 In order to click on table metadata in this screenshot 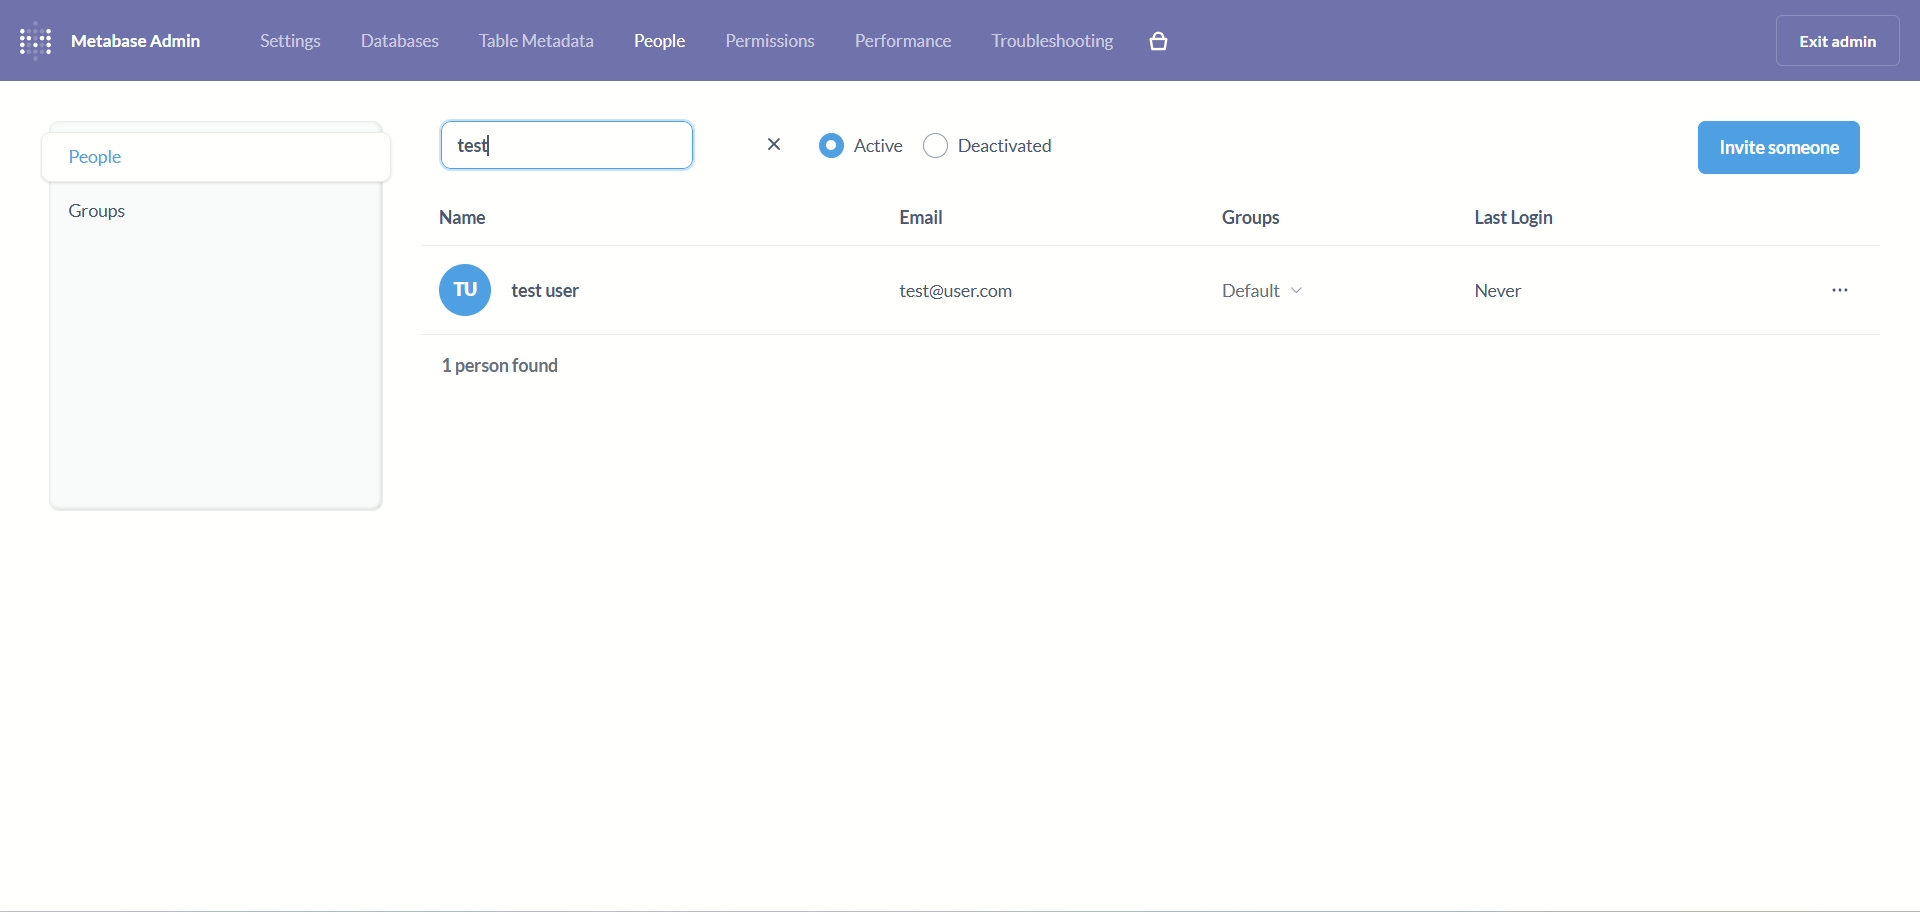, I will do `click(537, 46)`.